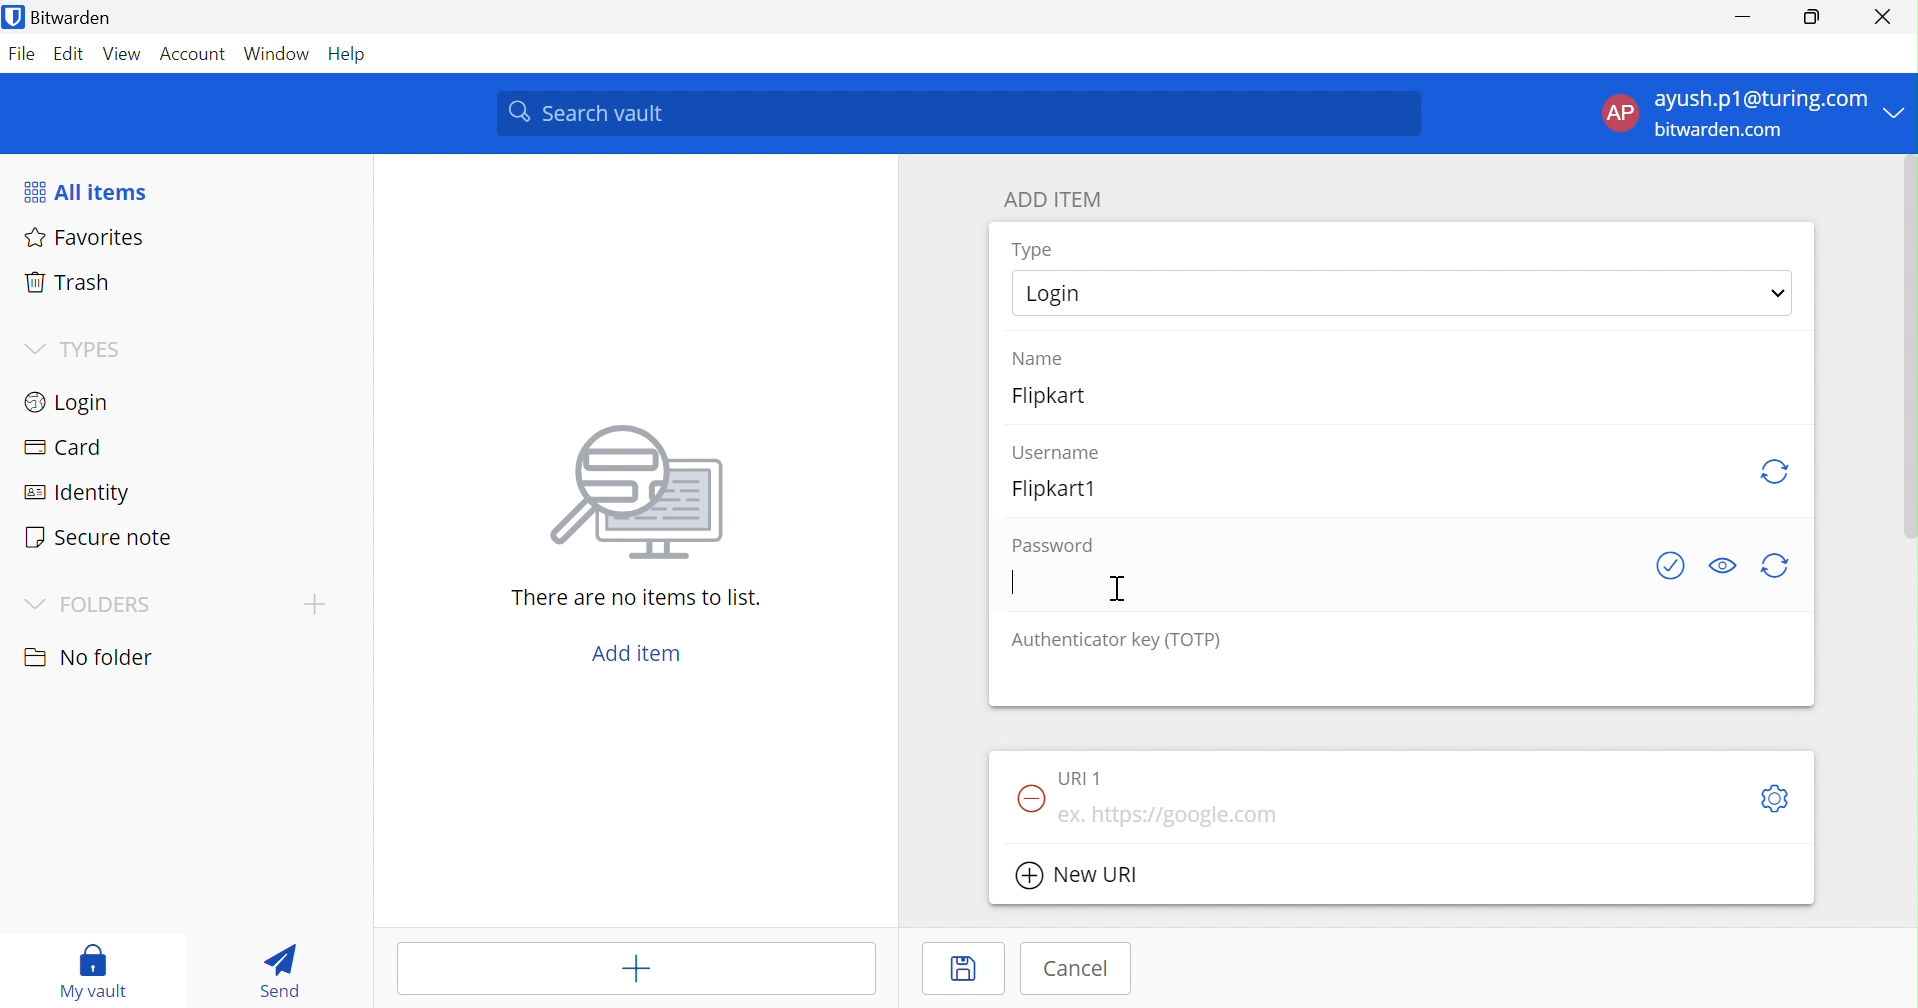 The image size is (1918, 1008). What do you see at coordinates (638, 654) in the screenshot?
I see `Add item` at bounding box center [638, 654].